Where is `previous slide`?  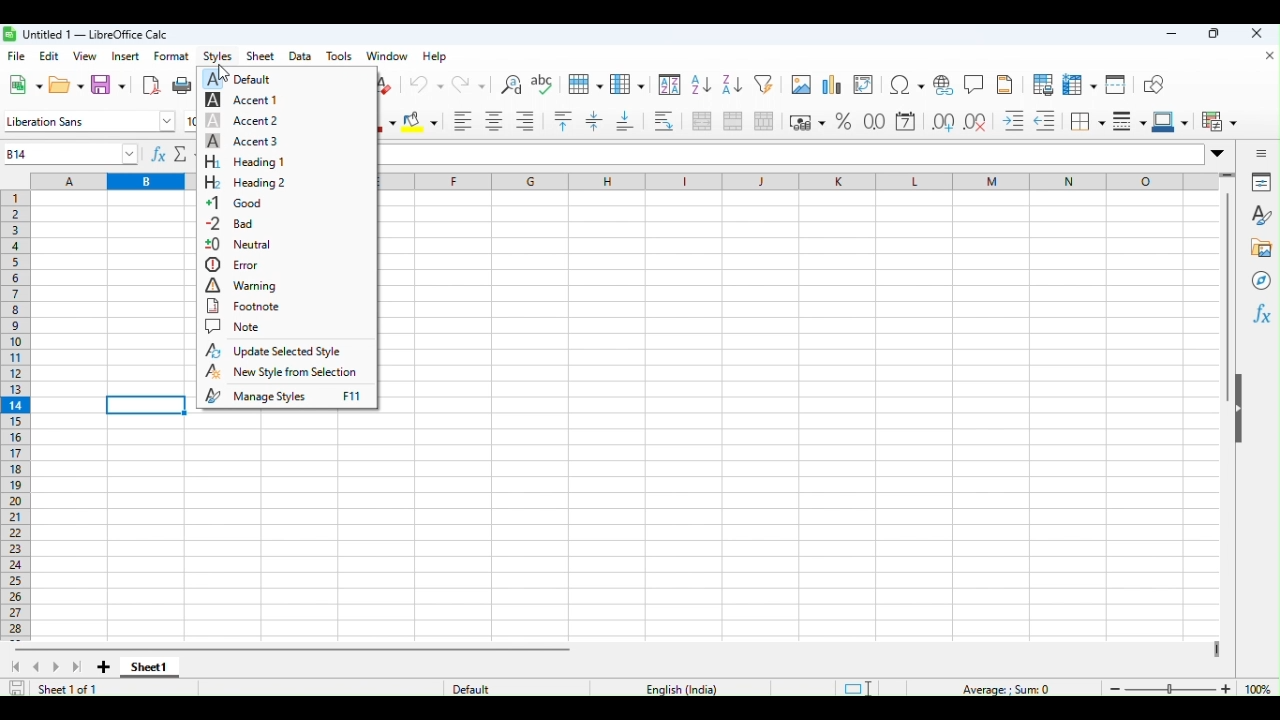
previous slide is located at coordinates (13, 668).